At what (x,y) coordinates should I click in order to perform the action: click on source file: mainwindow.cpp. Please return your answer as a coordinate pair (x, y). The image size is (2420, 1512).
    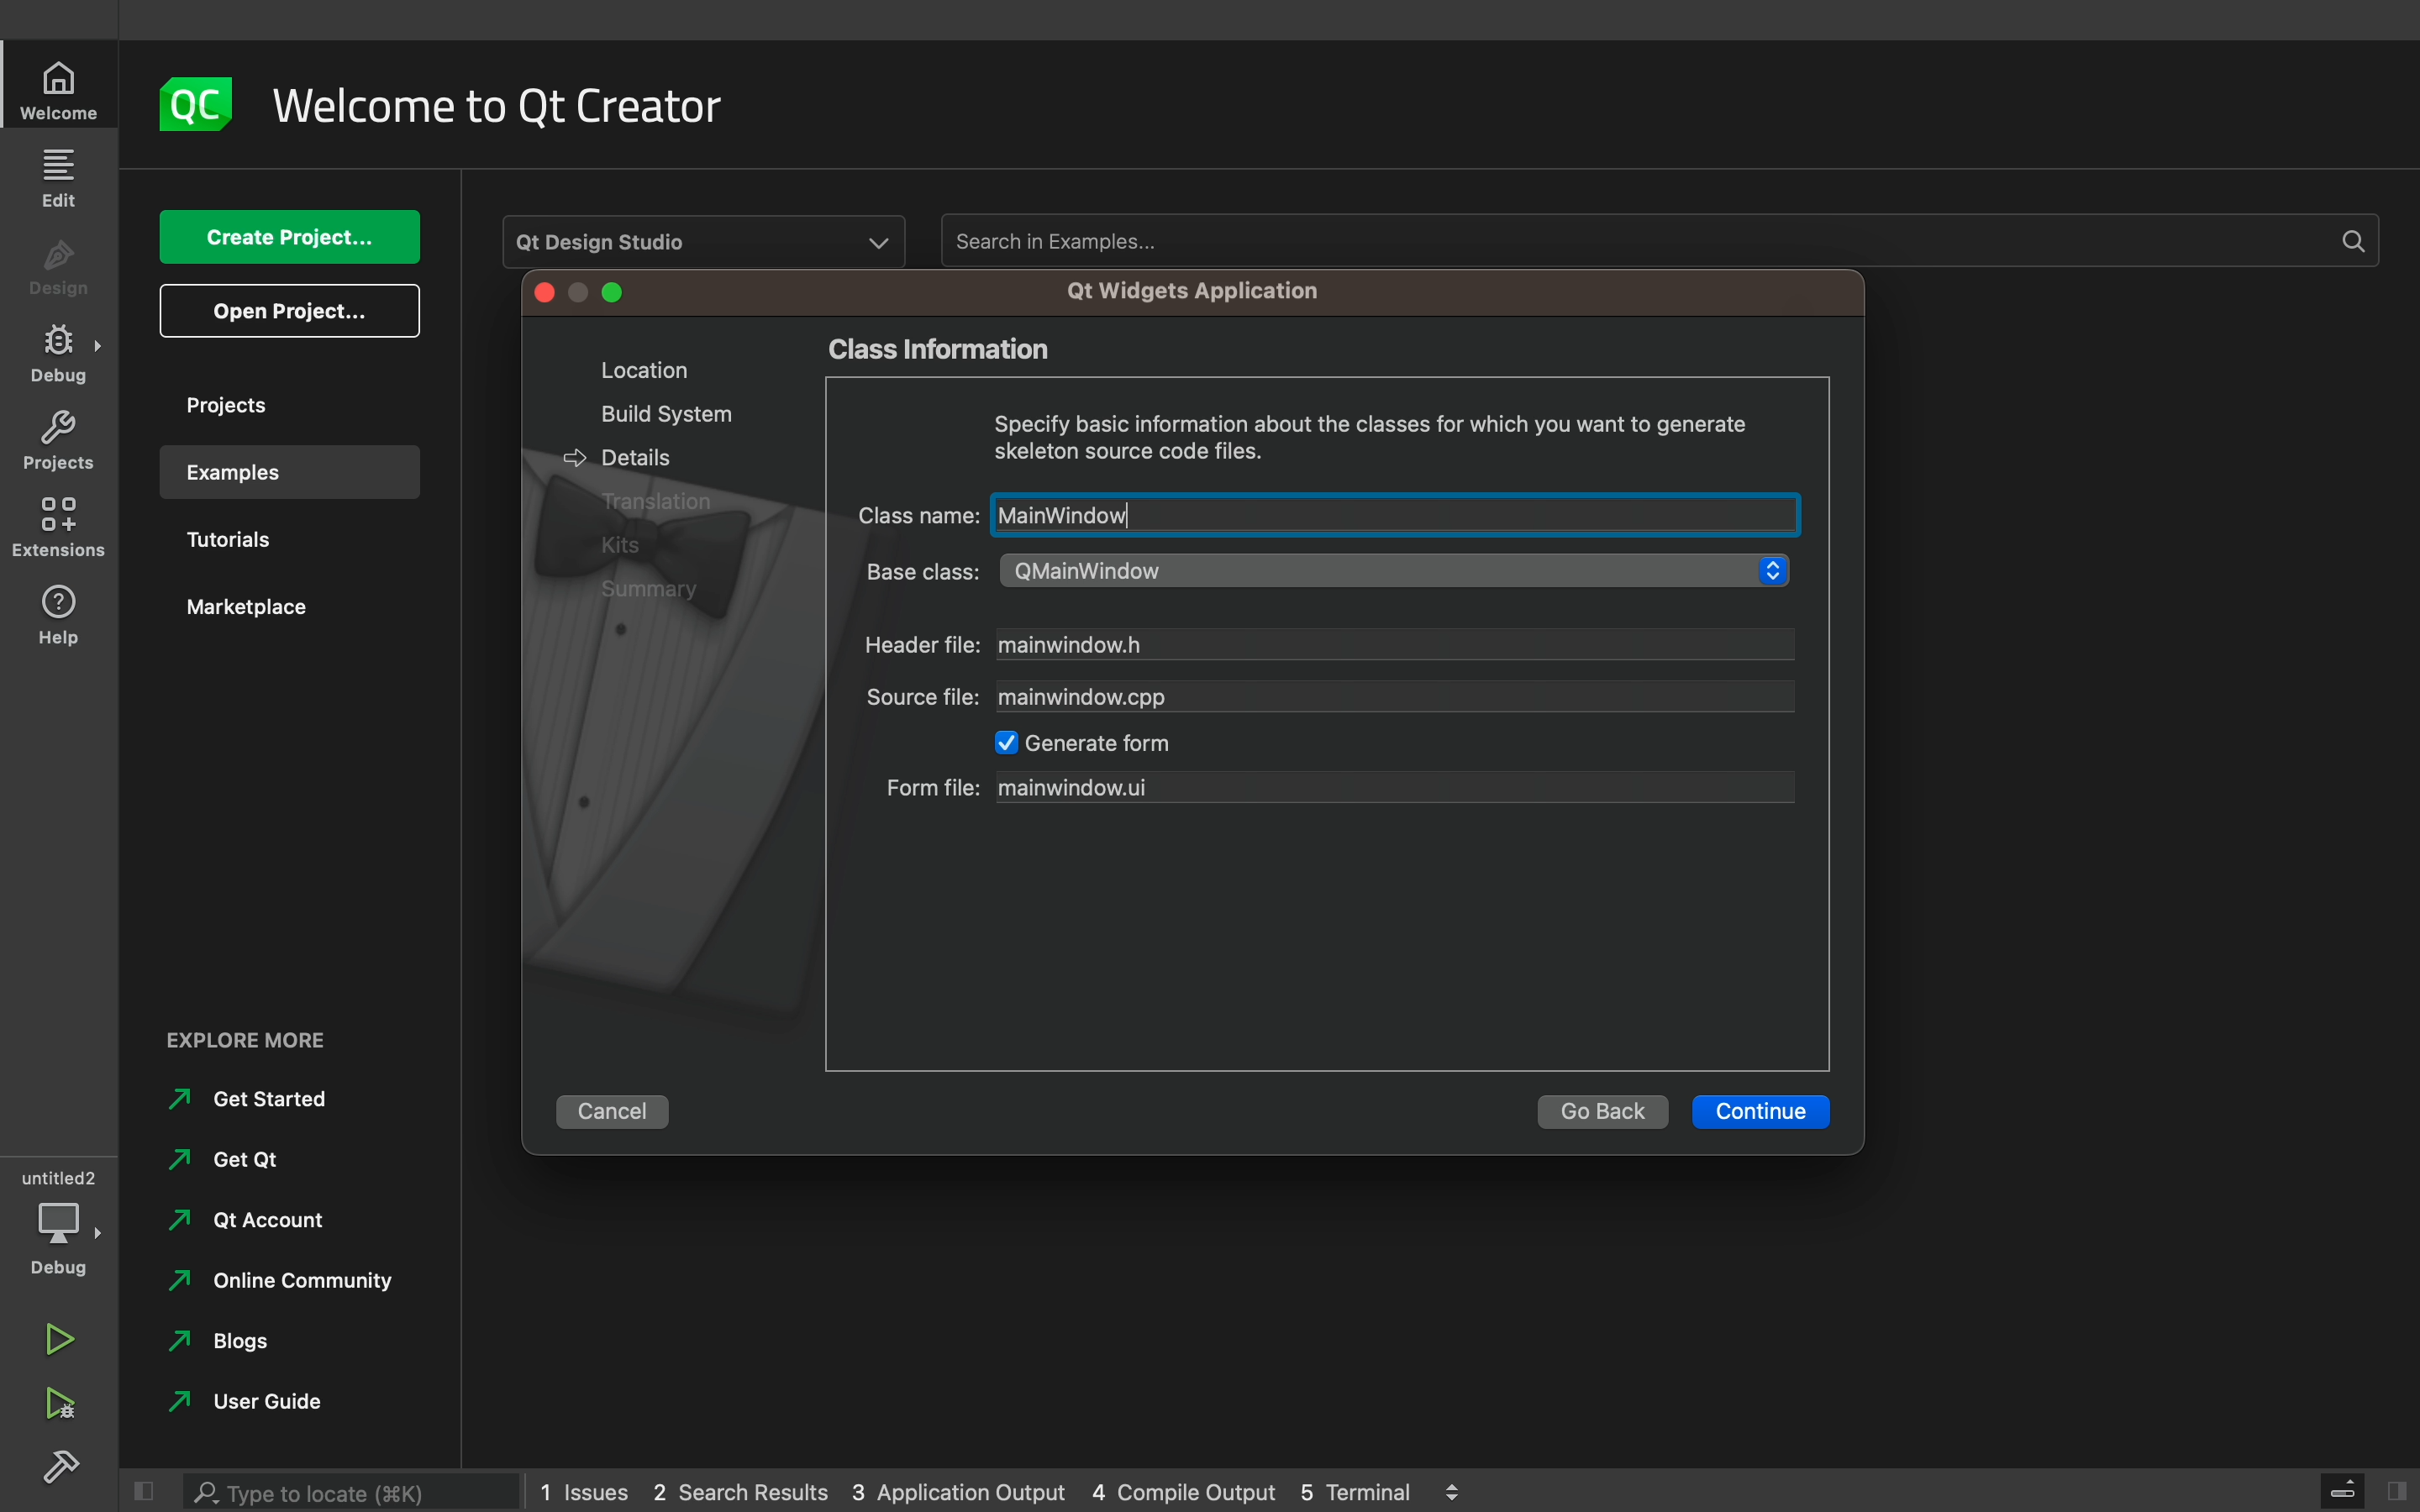
    Looking at the image, I should click on (1329, 697).